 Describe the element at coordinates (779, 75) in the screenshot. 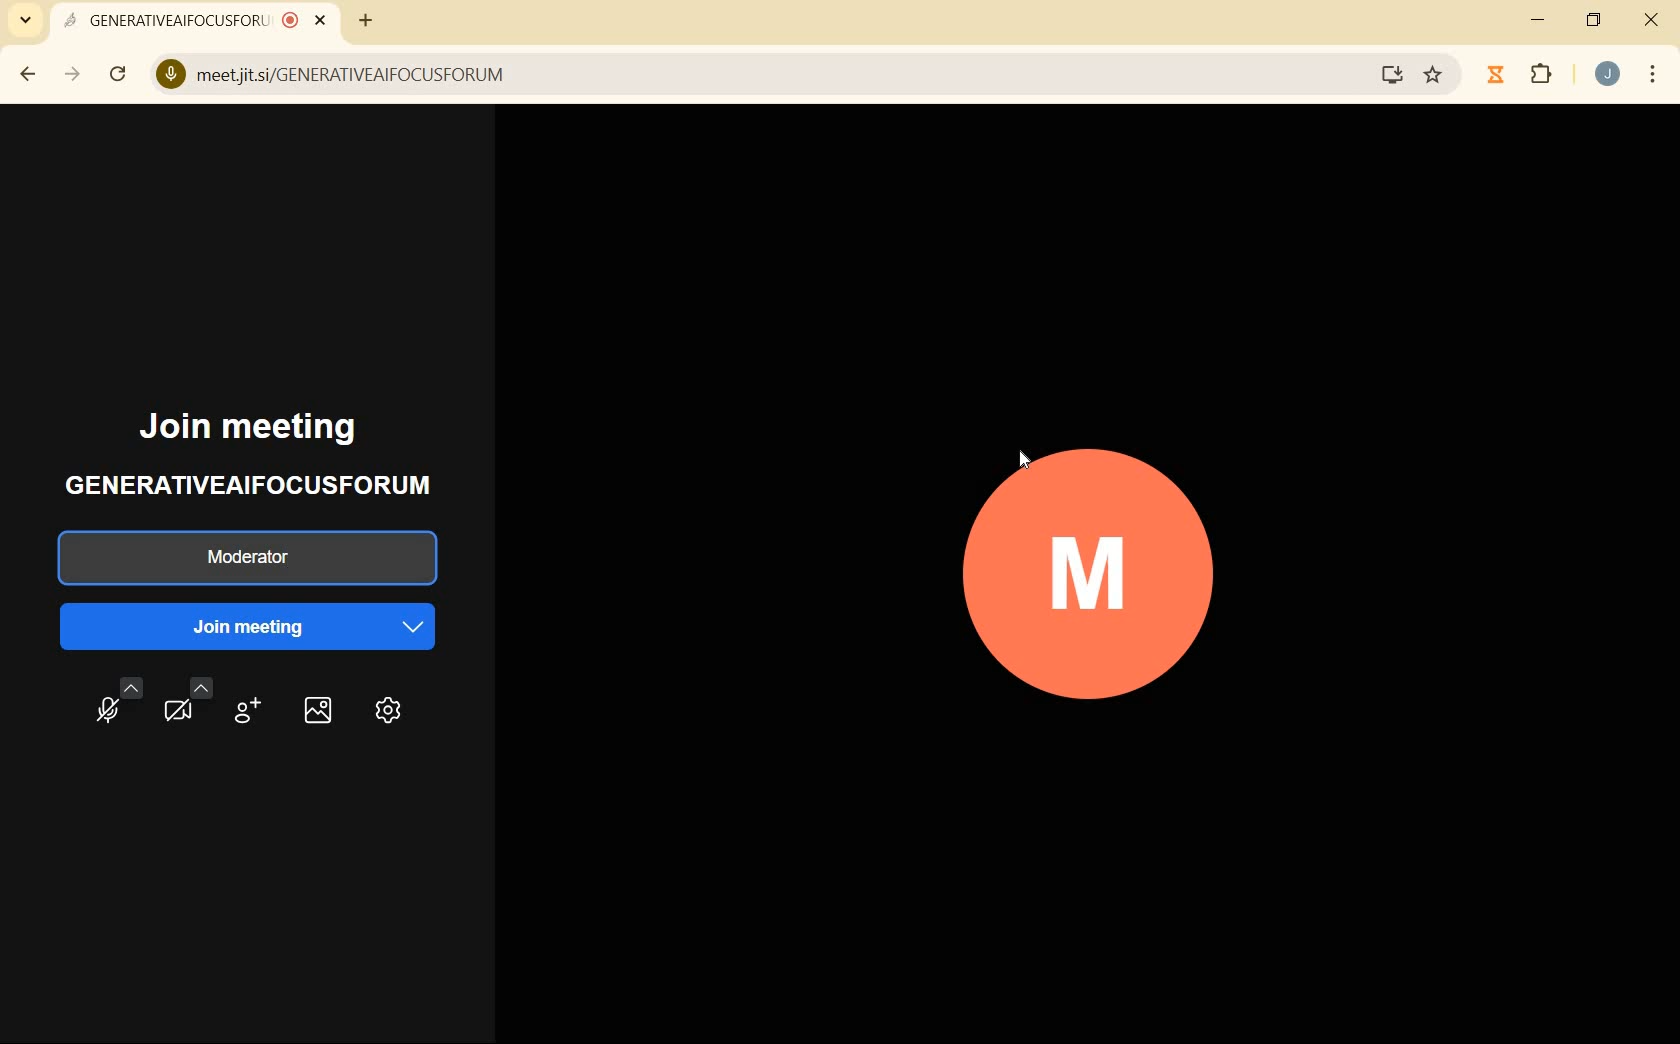

I see `| meet,jit.si/GENERATIVEAIFOCUSFORUM` at that location.